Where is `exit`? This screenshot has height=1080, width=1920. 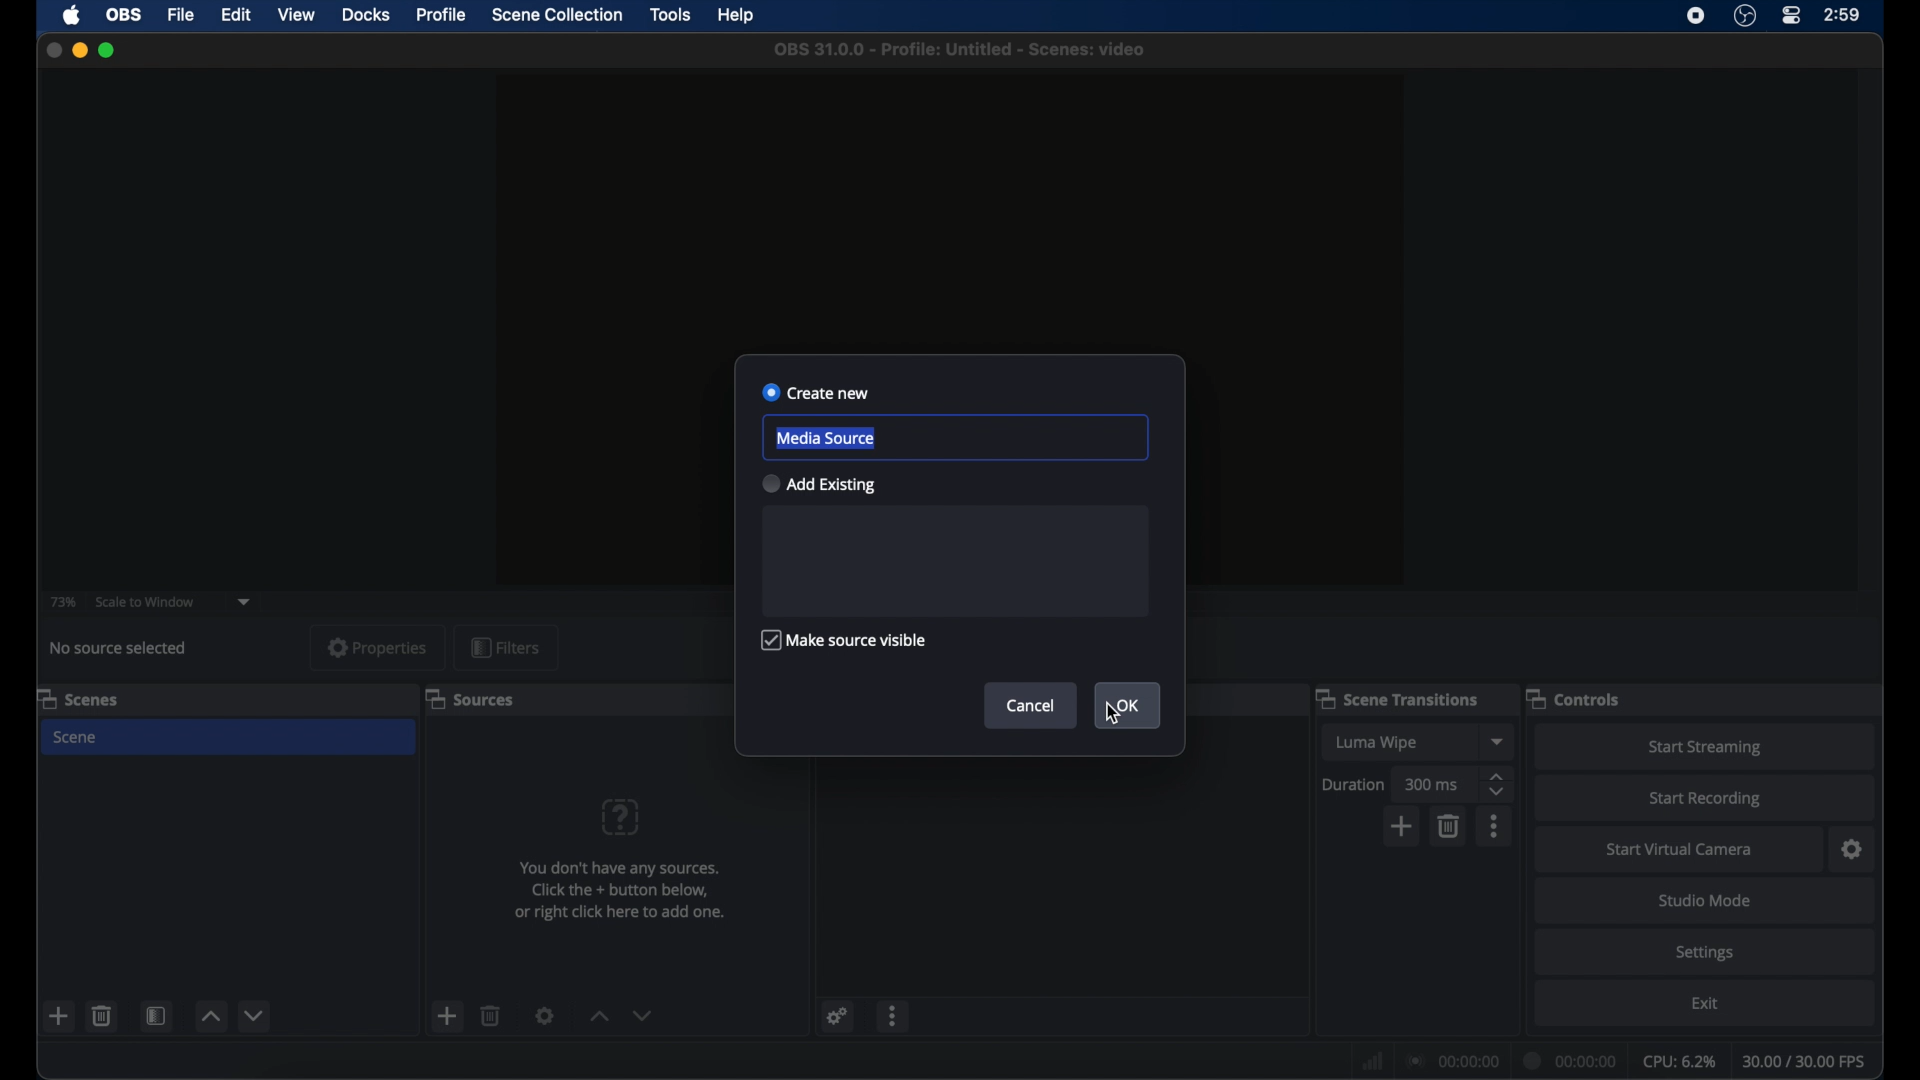
exit is located at coordinates (1706, 1003).